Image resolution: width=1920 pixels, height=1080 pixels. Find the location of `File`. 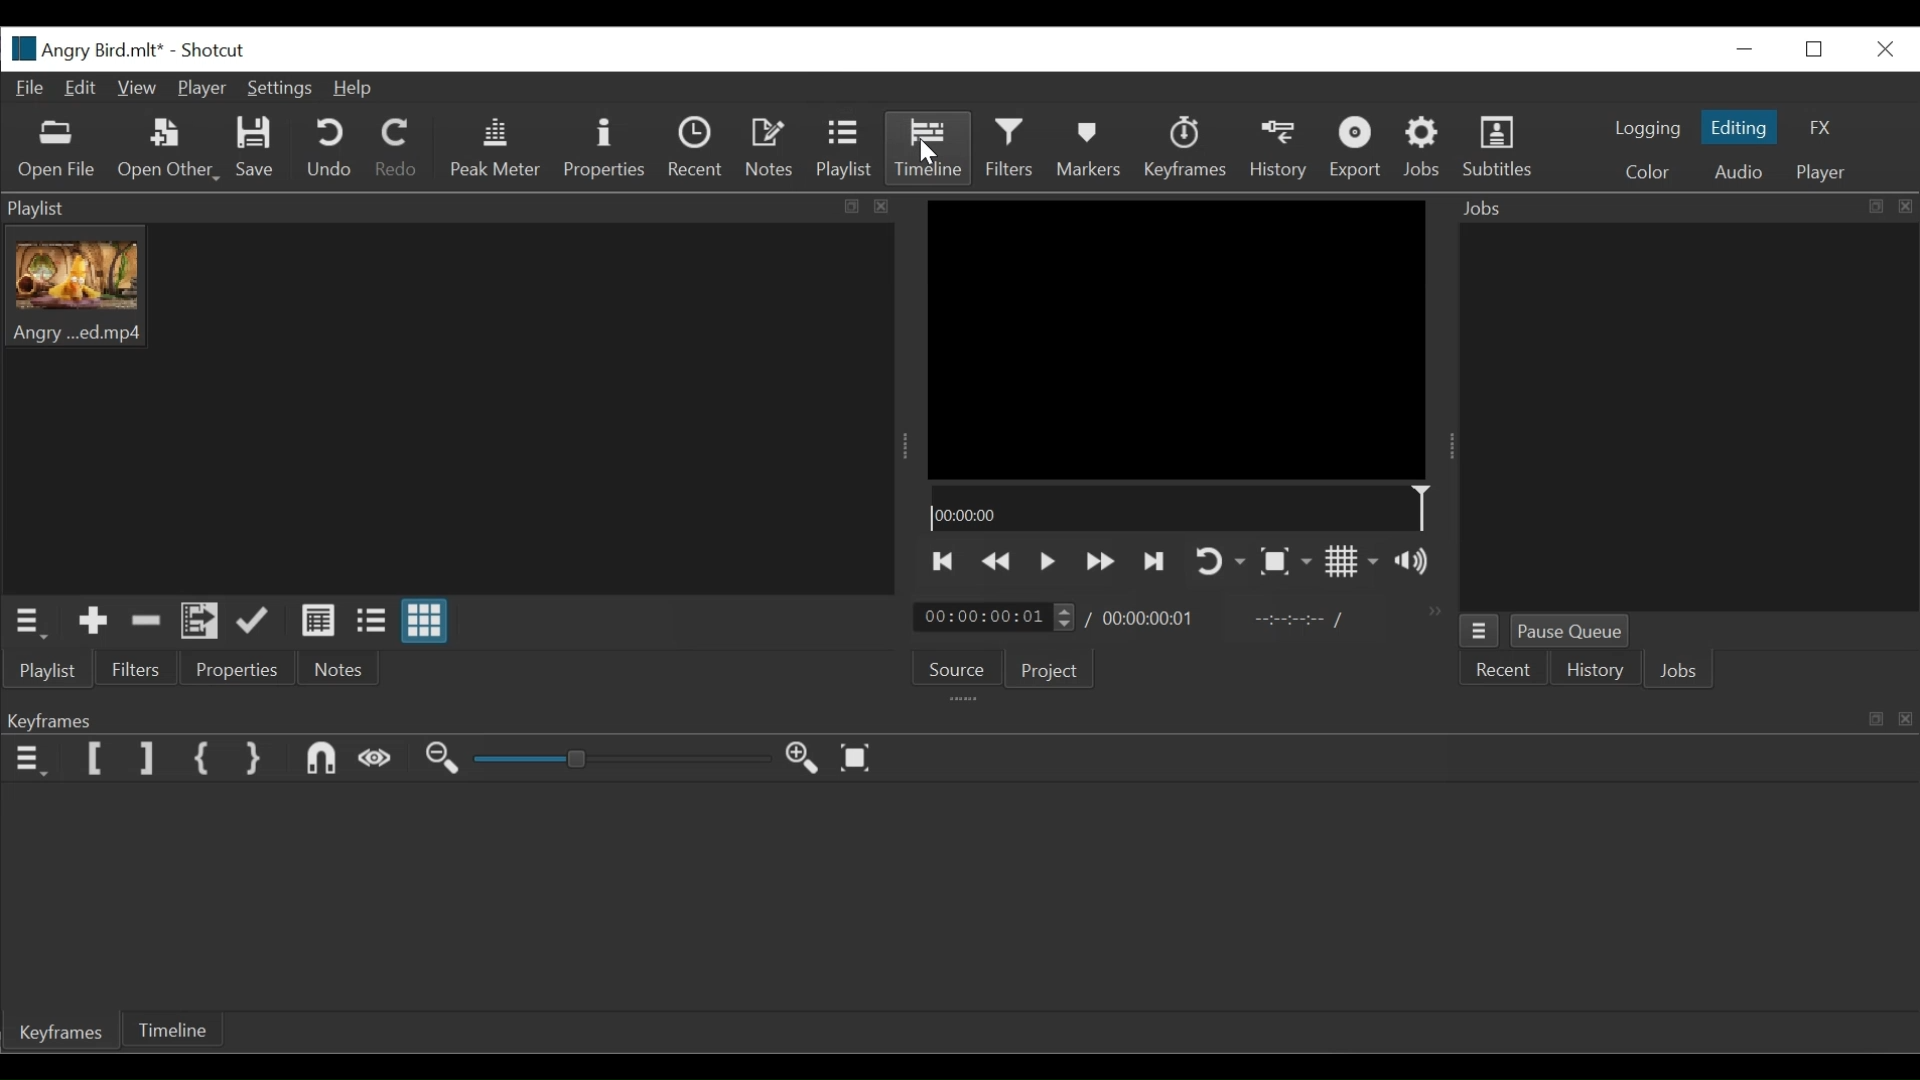

File is located at coordinates (31, 89).